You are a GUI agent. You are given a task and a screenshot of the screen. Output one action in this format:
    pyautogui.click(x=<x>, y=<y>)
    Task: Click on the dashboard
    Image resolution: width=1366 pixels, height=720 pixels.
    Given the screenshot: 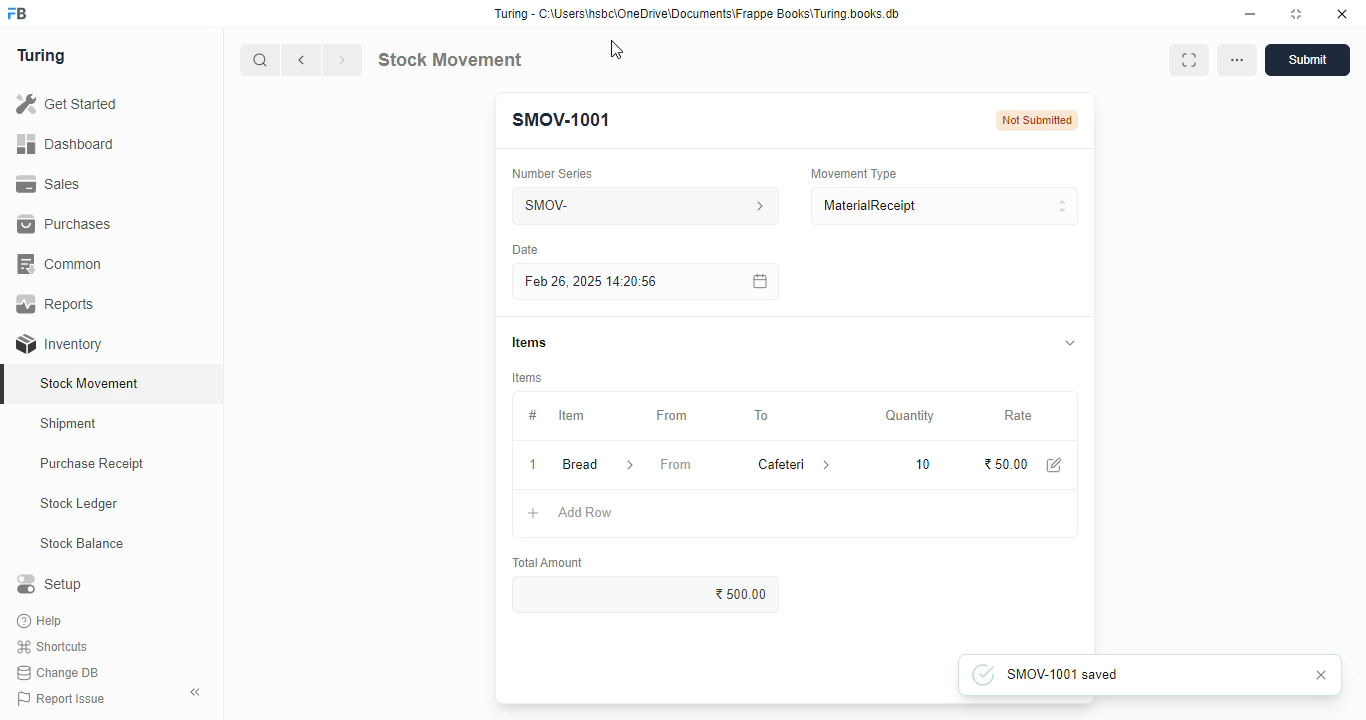 What is the action you would take?
    pyautogui.click(x=65, y=145)
    